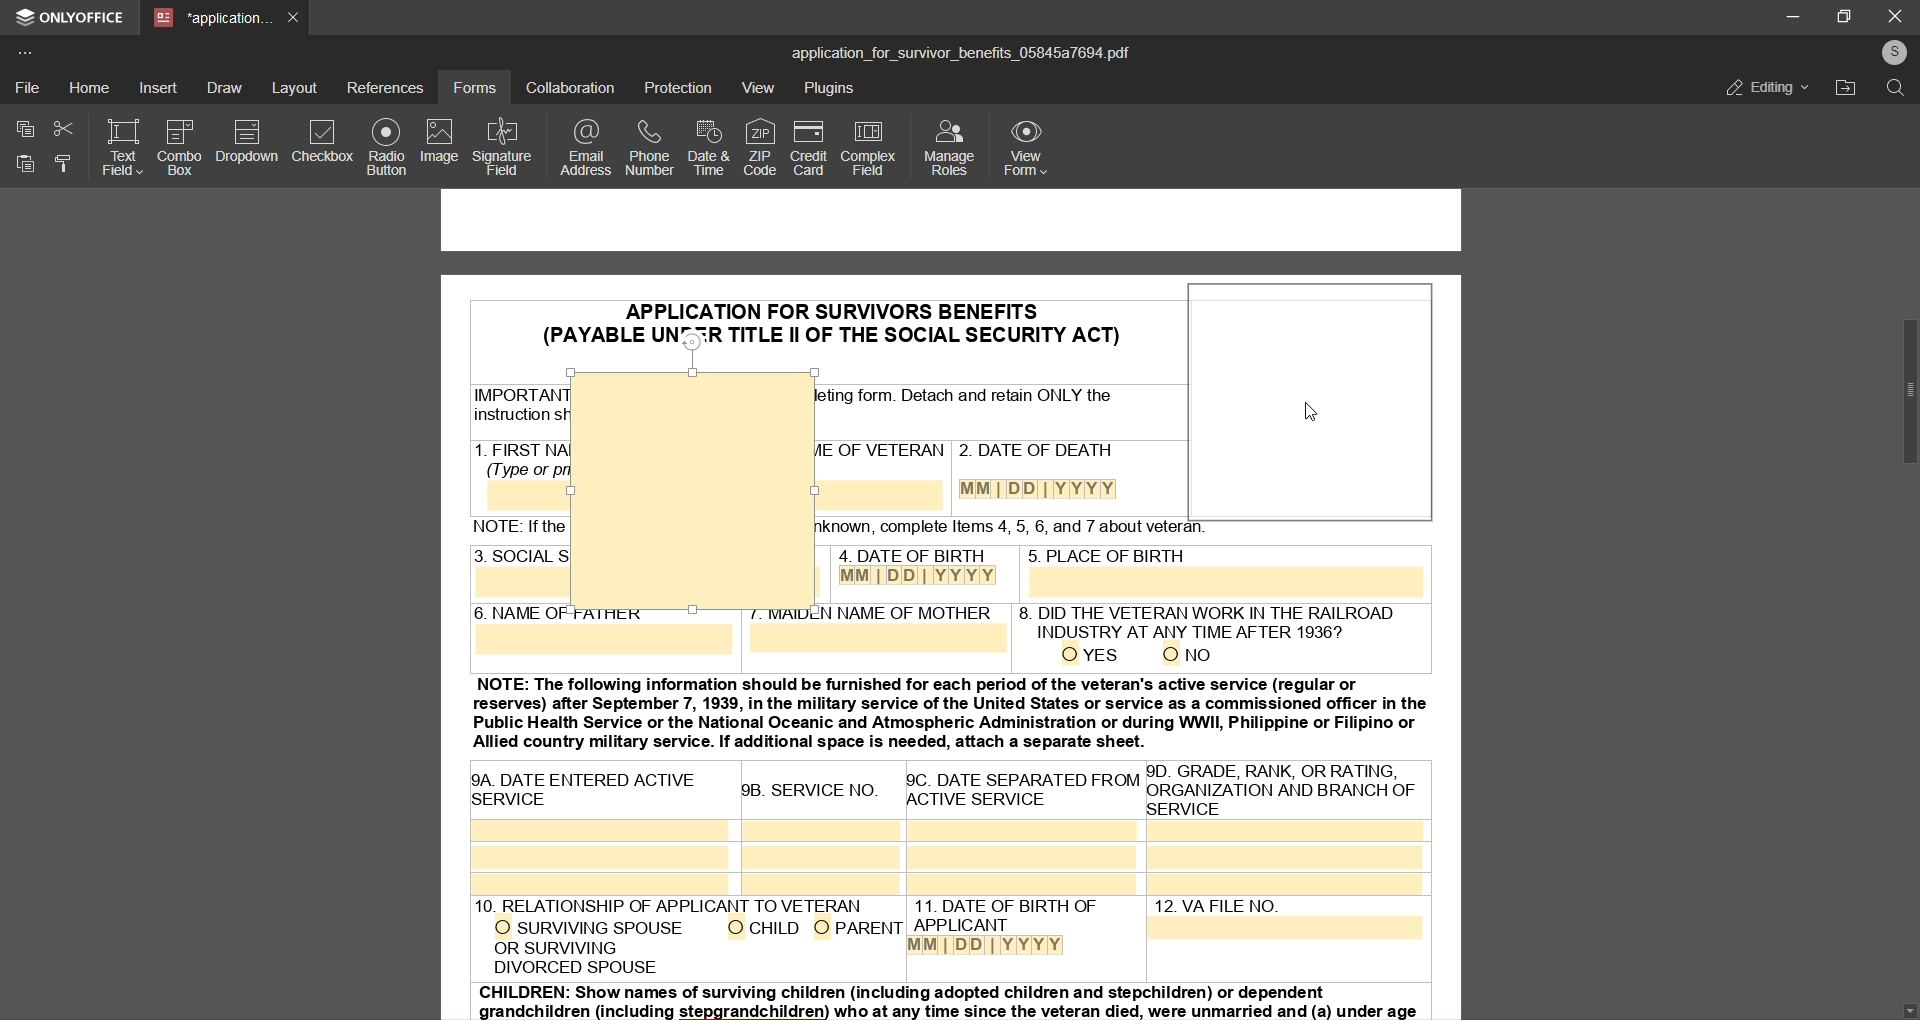 The width and height of the screenshot is (1920, 1020). Describe the element at coordinates (295, 16) in the screenshot. I see `close tab` at that location.